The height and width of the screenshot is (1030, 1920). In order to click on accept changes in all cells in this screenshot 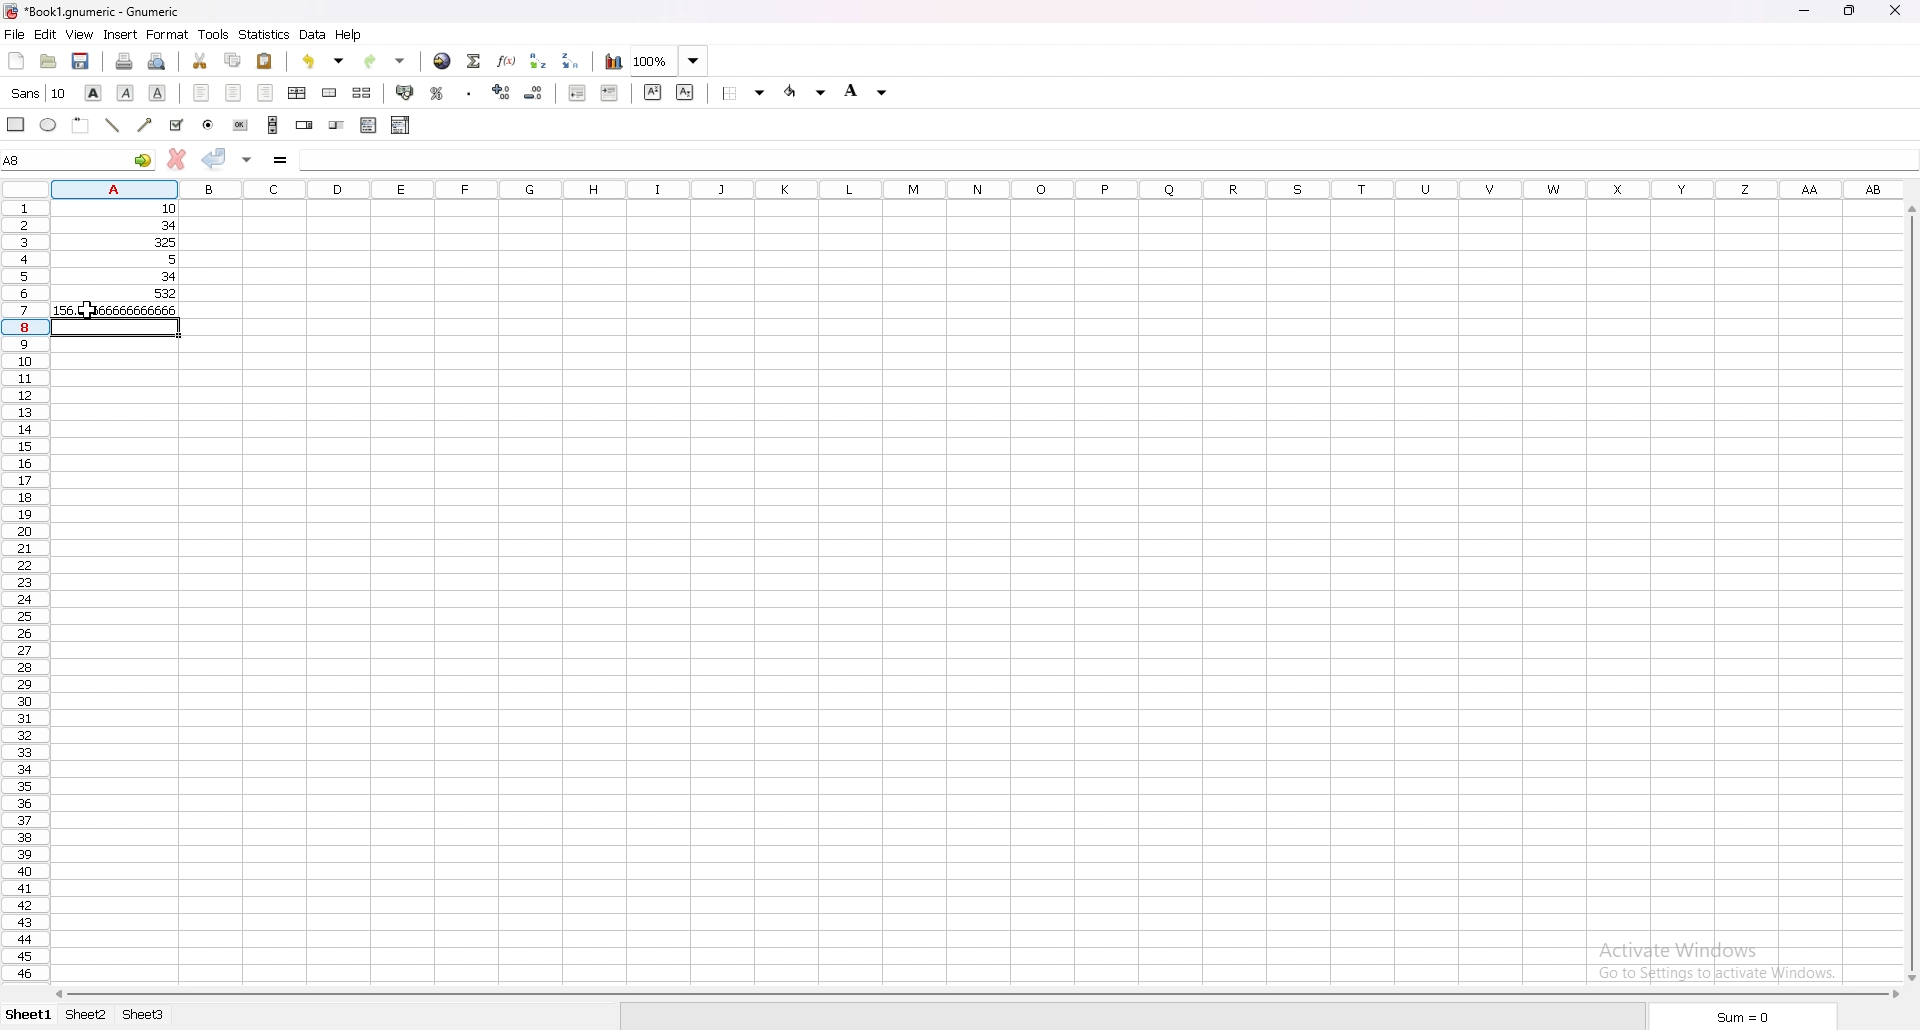, I will do `click(246, 158)`.